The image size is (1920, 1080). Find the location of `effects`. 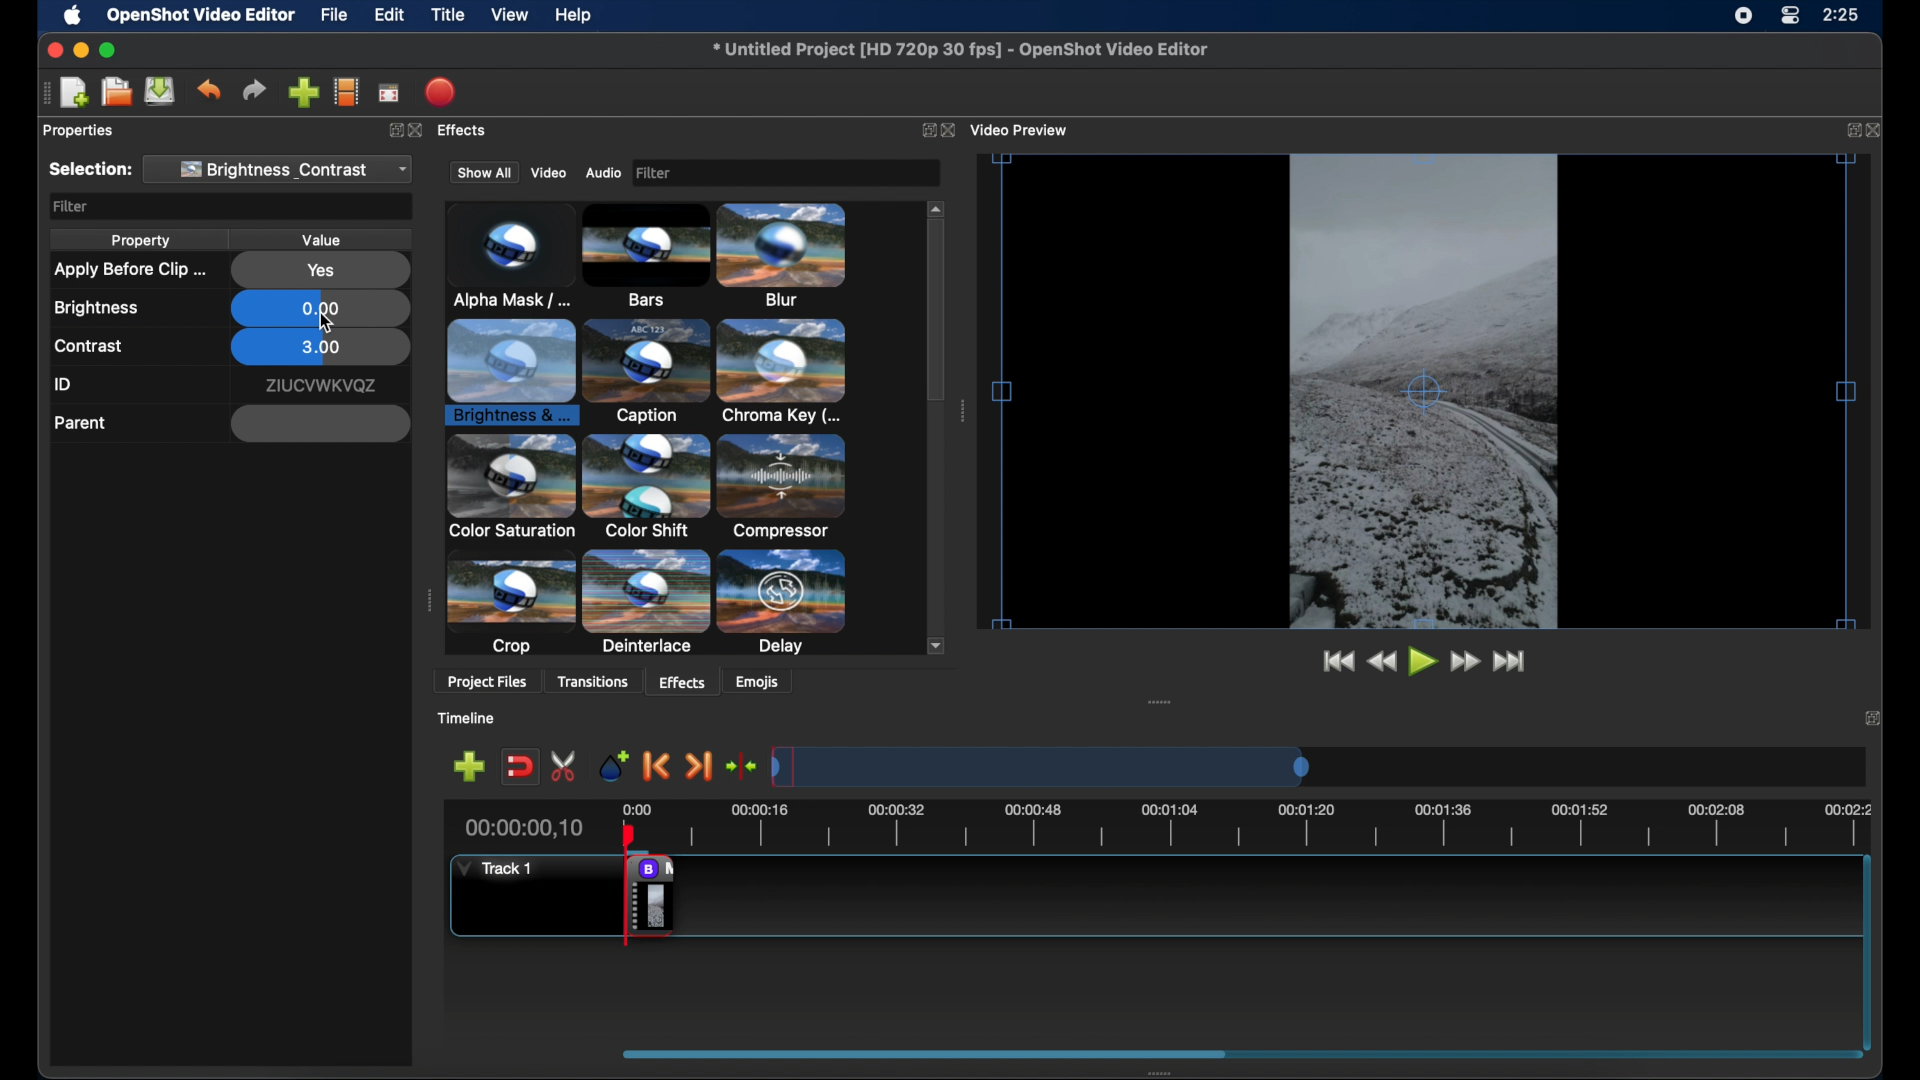

effects is located at coordinates (679, 681).